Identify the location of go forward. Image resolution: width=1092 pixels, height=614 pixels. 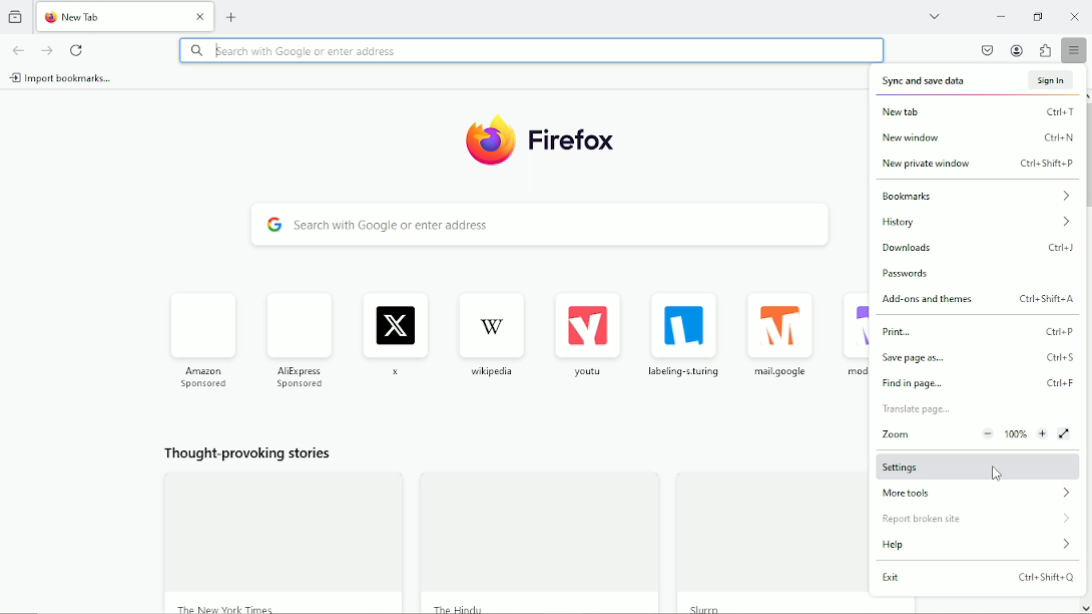
(48, 50).